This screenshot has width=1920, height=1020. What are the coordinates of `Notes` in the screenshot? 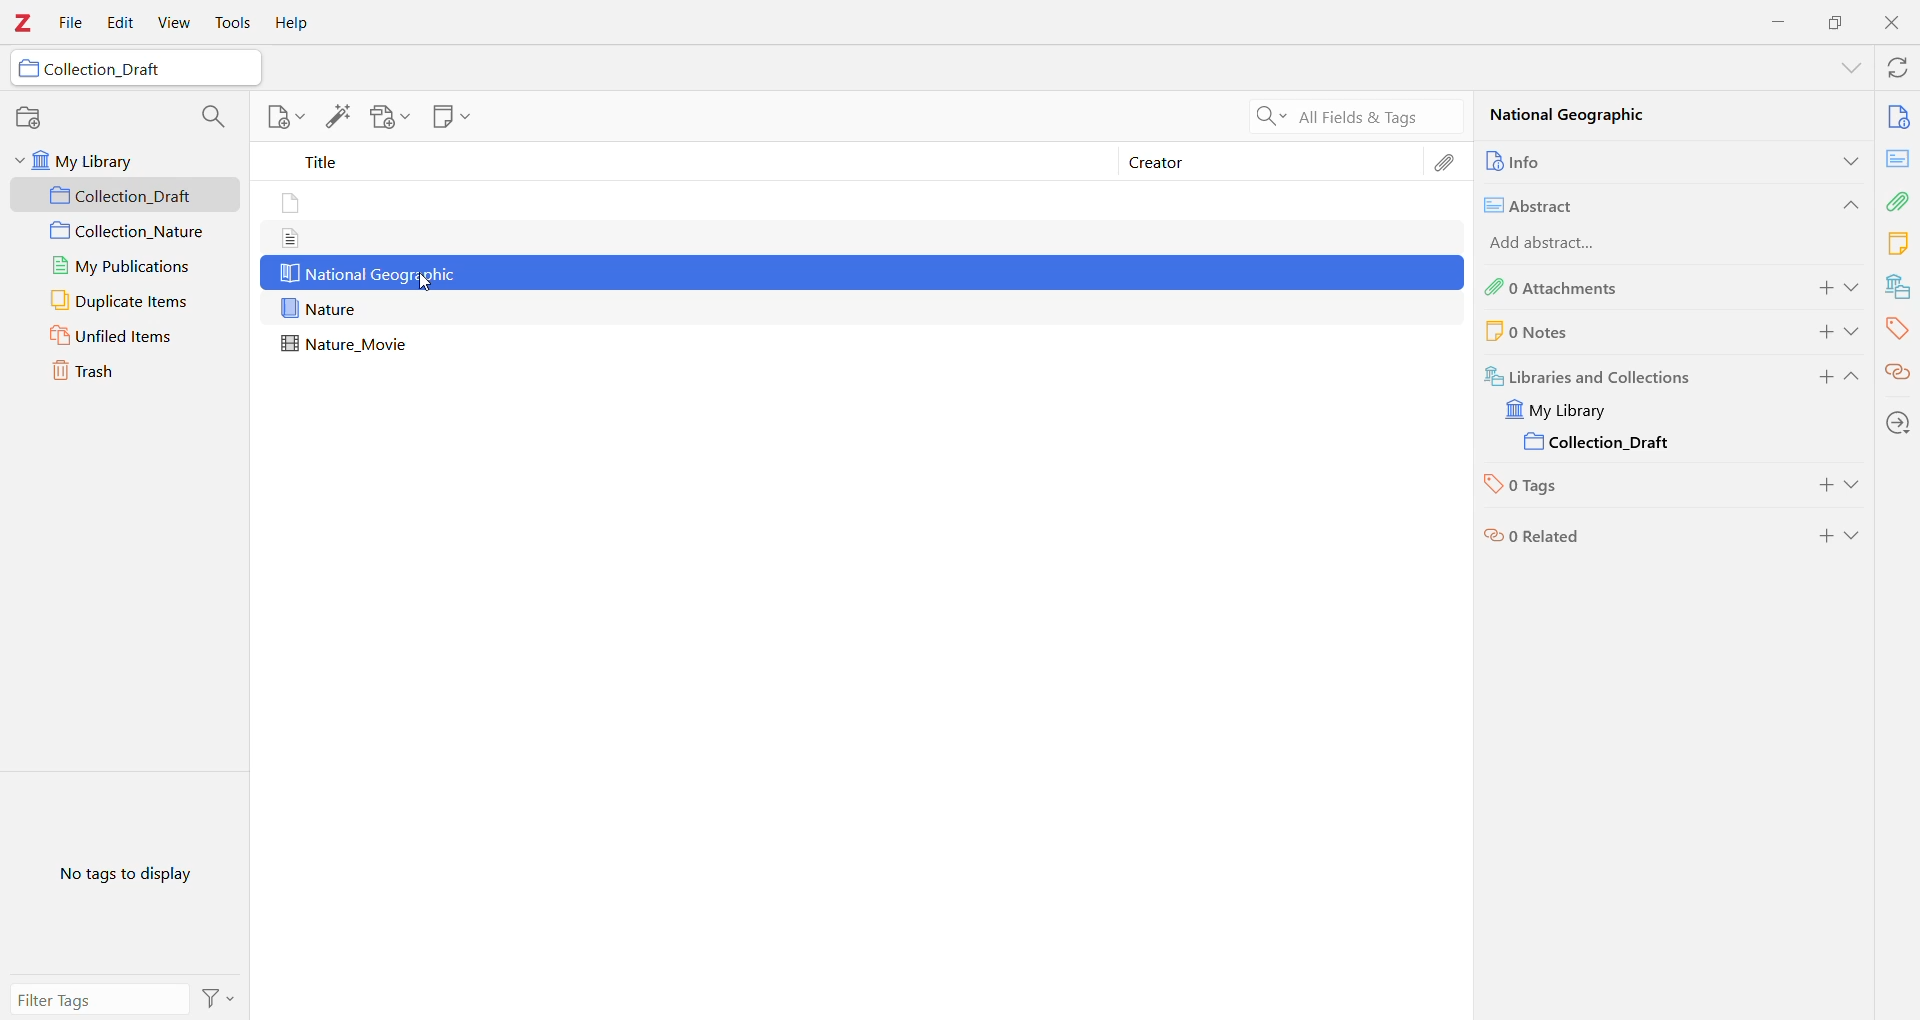 It's located at (1898, 242).